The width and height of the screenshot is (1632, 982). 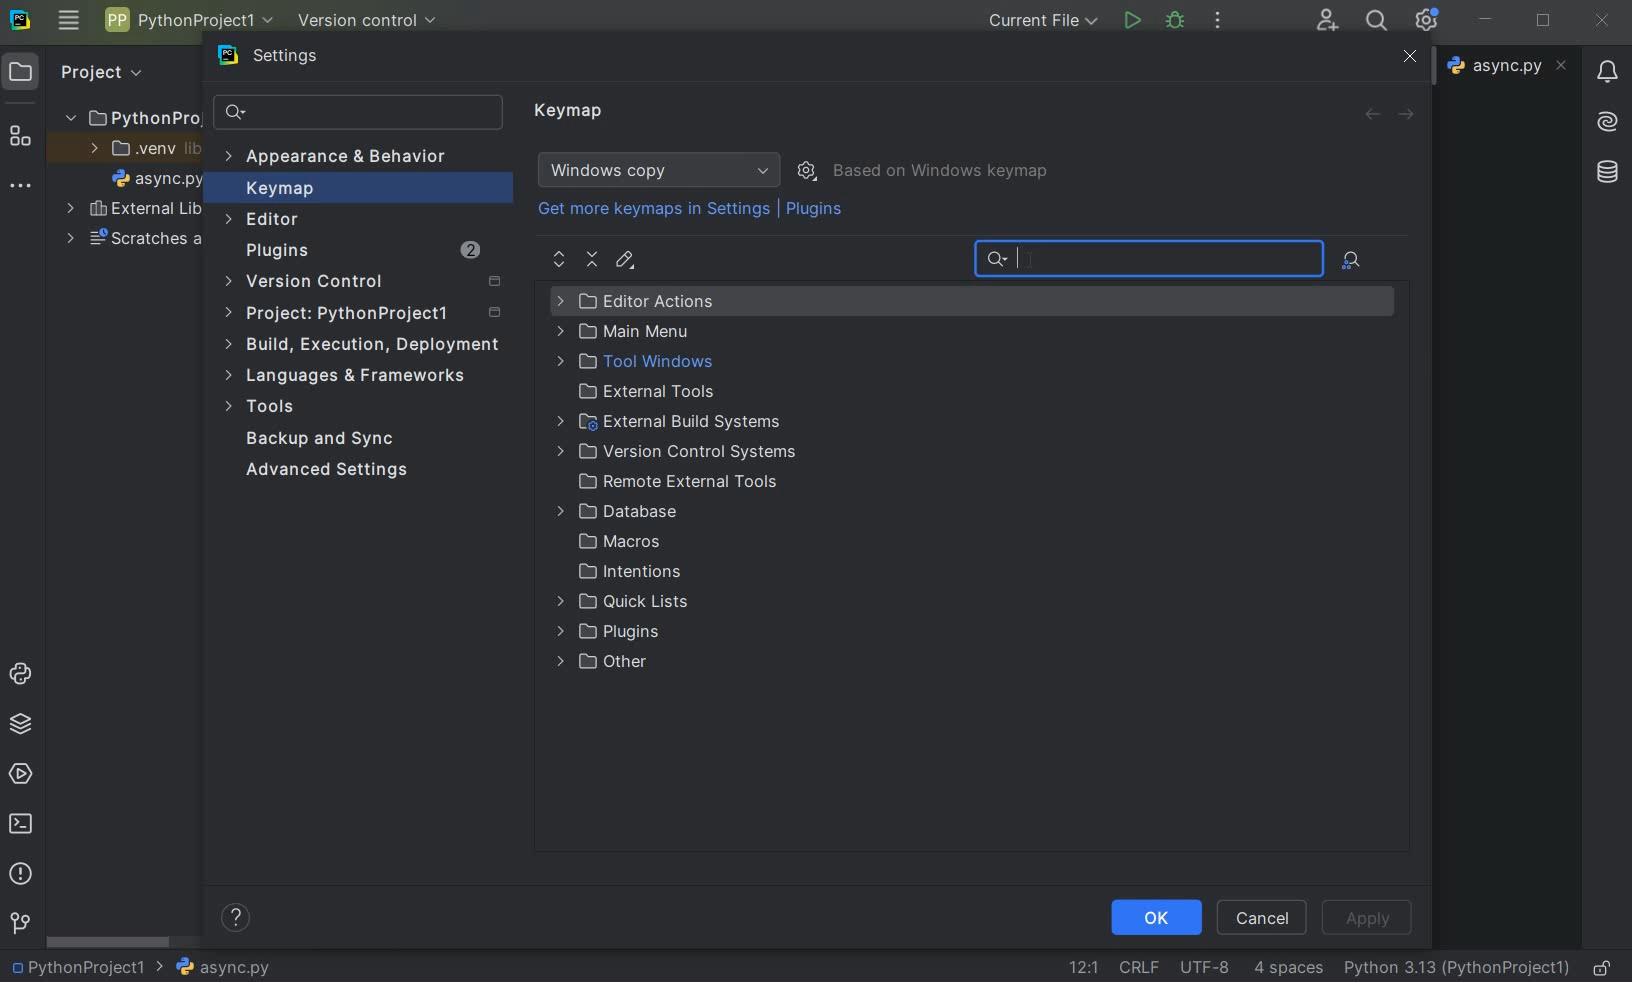 What do you see at coordinates (347, 159) in the screenshot?
I see `appearance & behavior` at bounding box center [347, 159].